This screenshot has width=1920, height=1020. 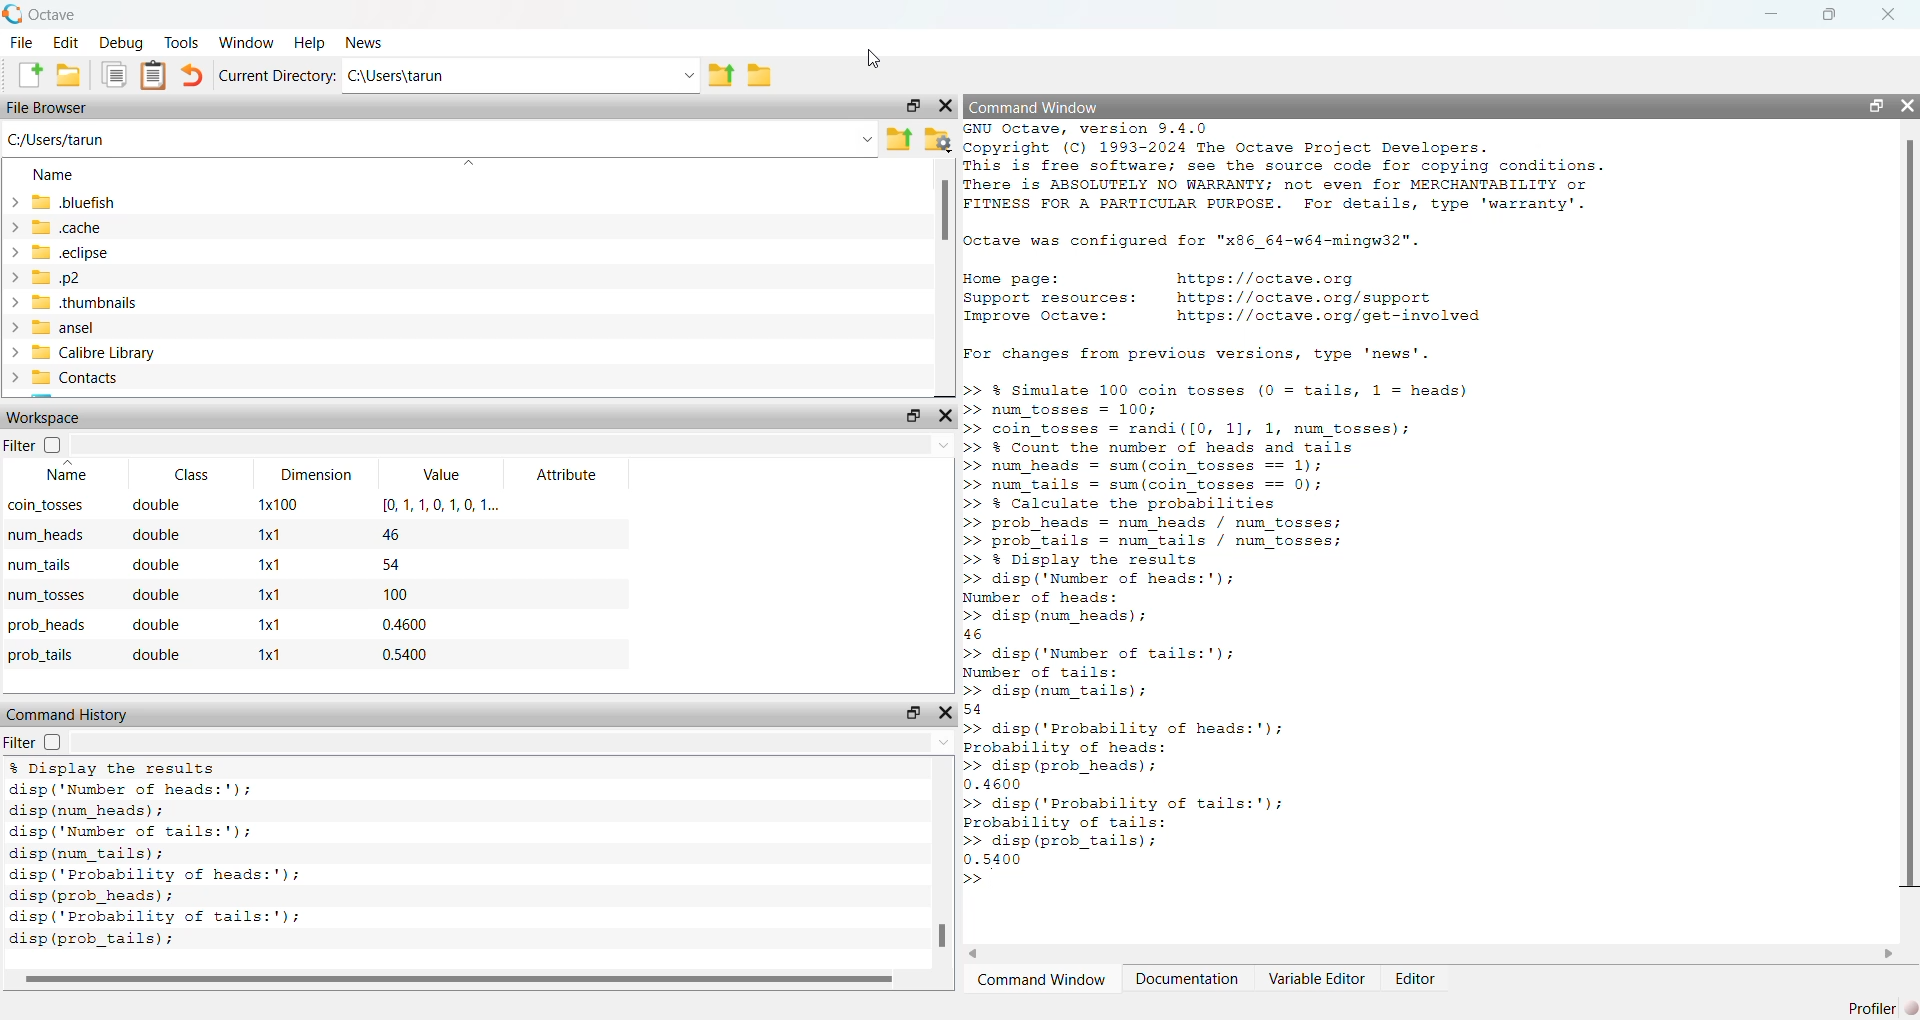 What do you see at coordinates (193, 476) in the screenshot?
I see `Class` at bounding box center [193, 476].